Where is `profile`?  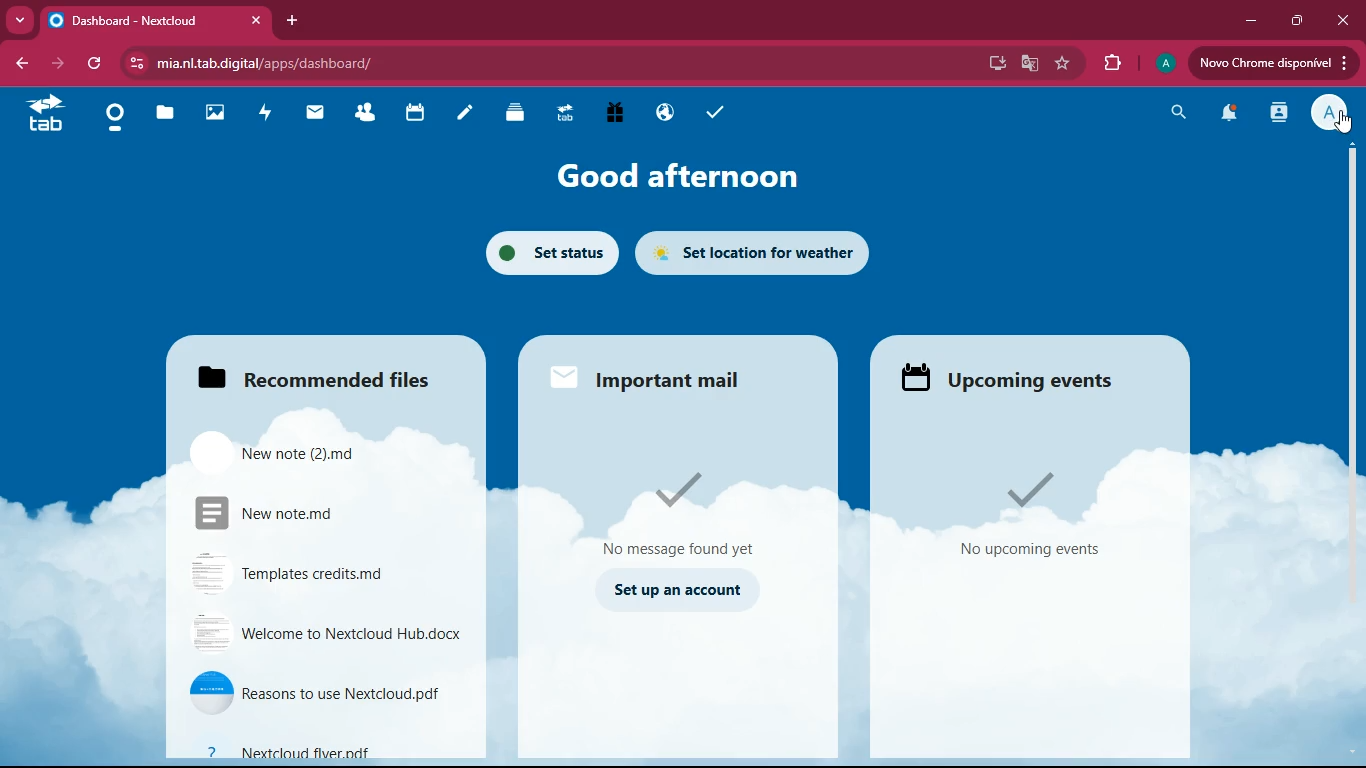
profile is located at coordinates (1331, 111).